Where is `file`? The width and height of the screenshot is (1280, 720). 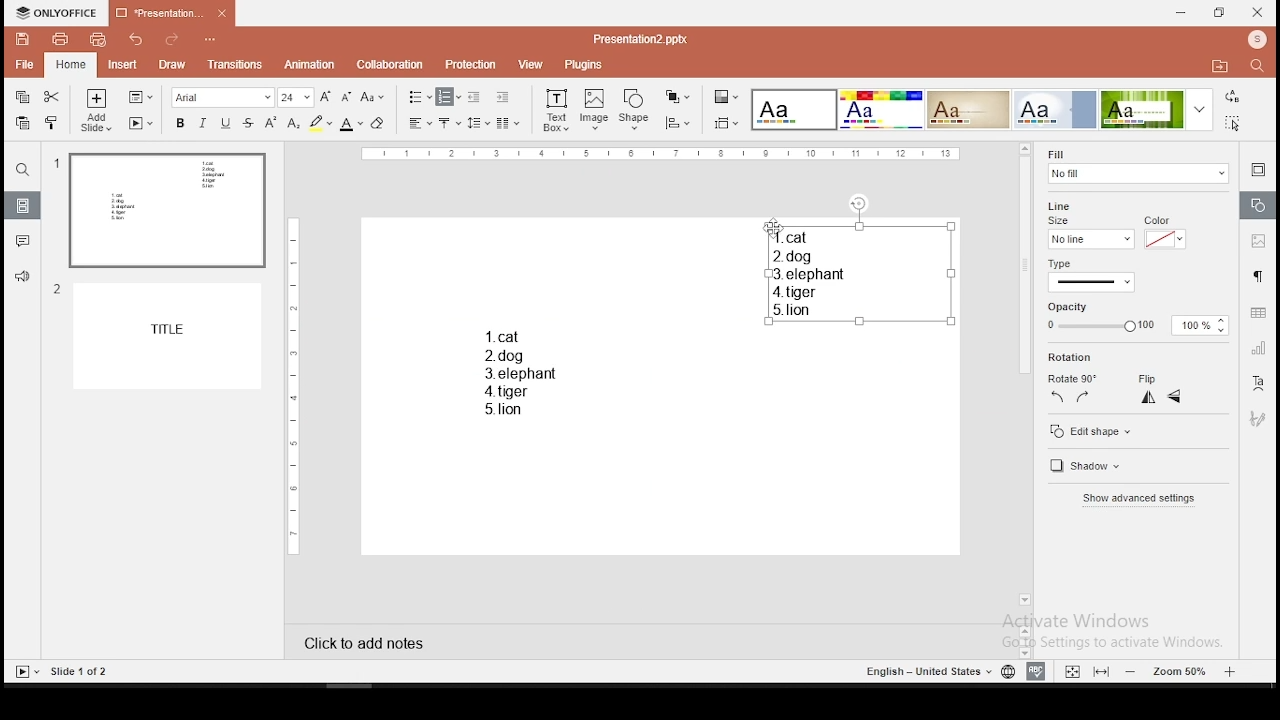 file is located at coordinates (24, 66).